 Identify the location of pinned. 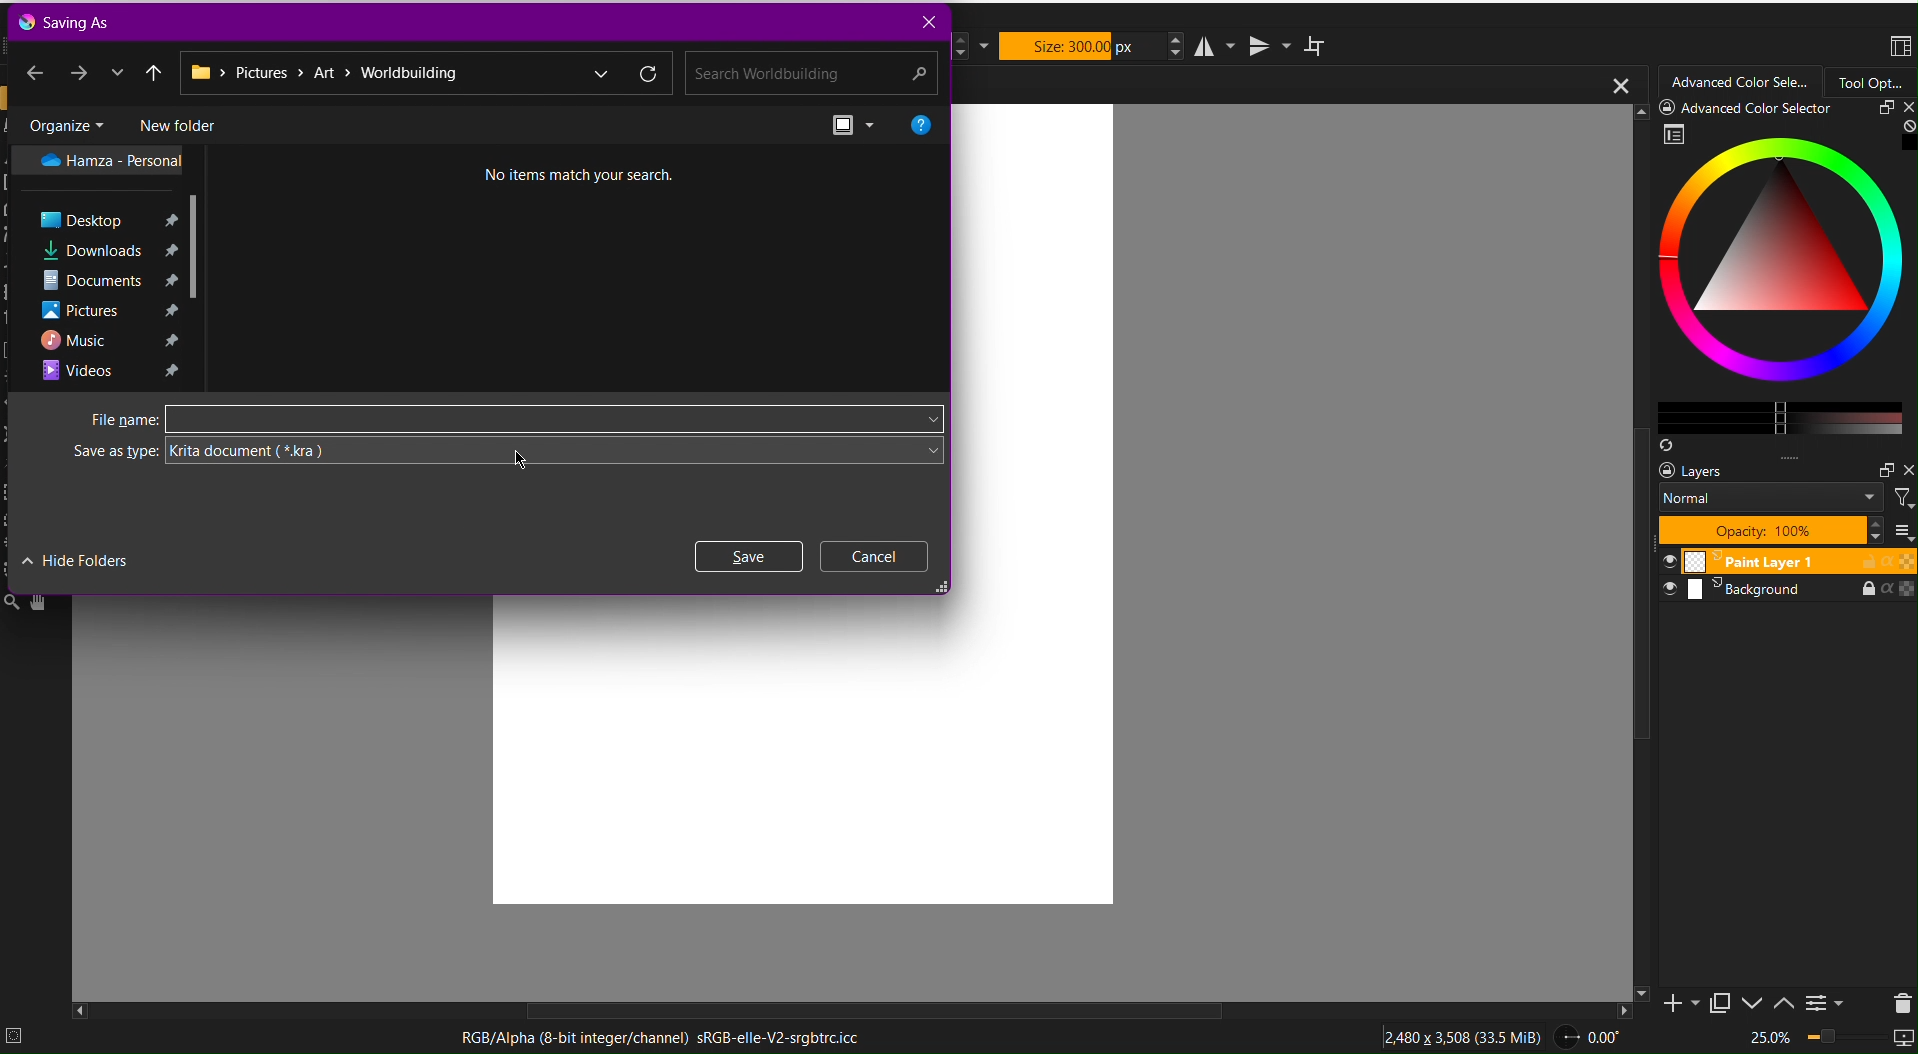
(171, 341).